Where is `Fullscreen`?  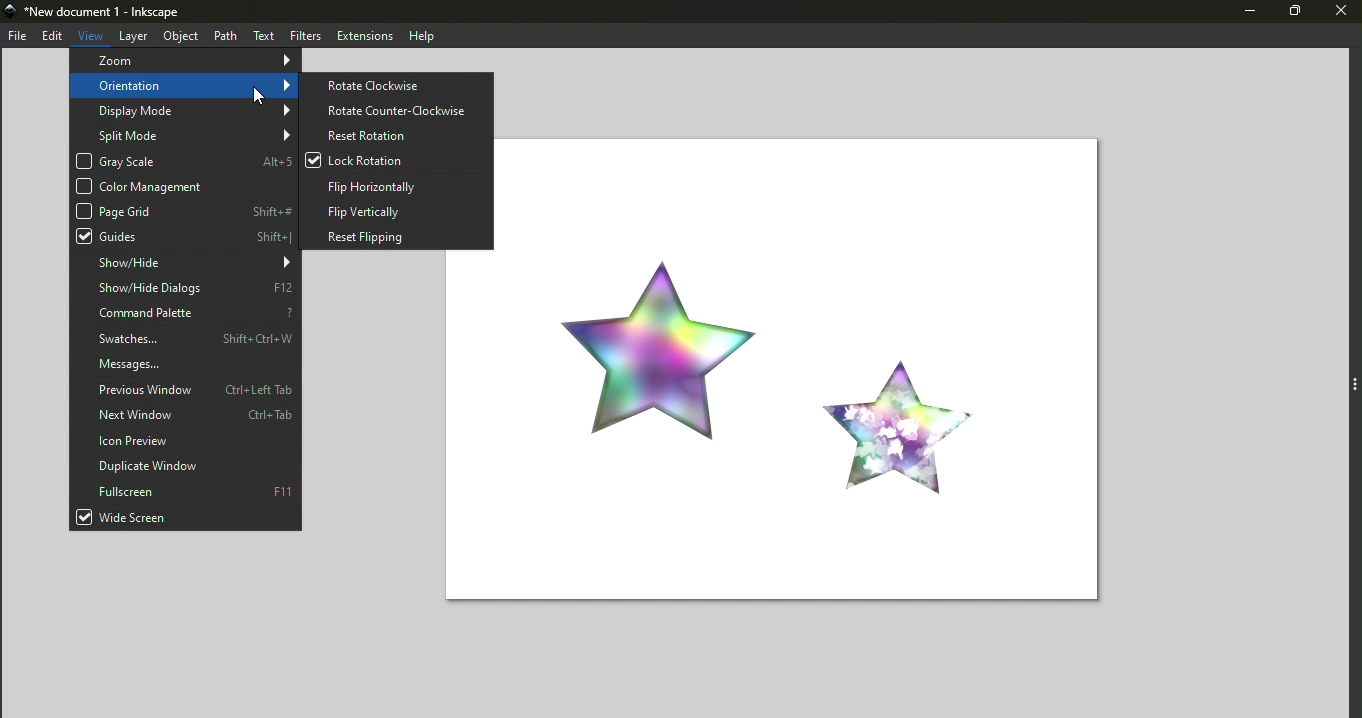
Fullscreen is located at coordinates (185, 490).